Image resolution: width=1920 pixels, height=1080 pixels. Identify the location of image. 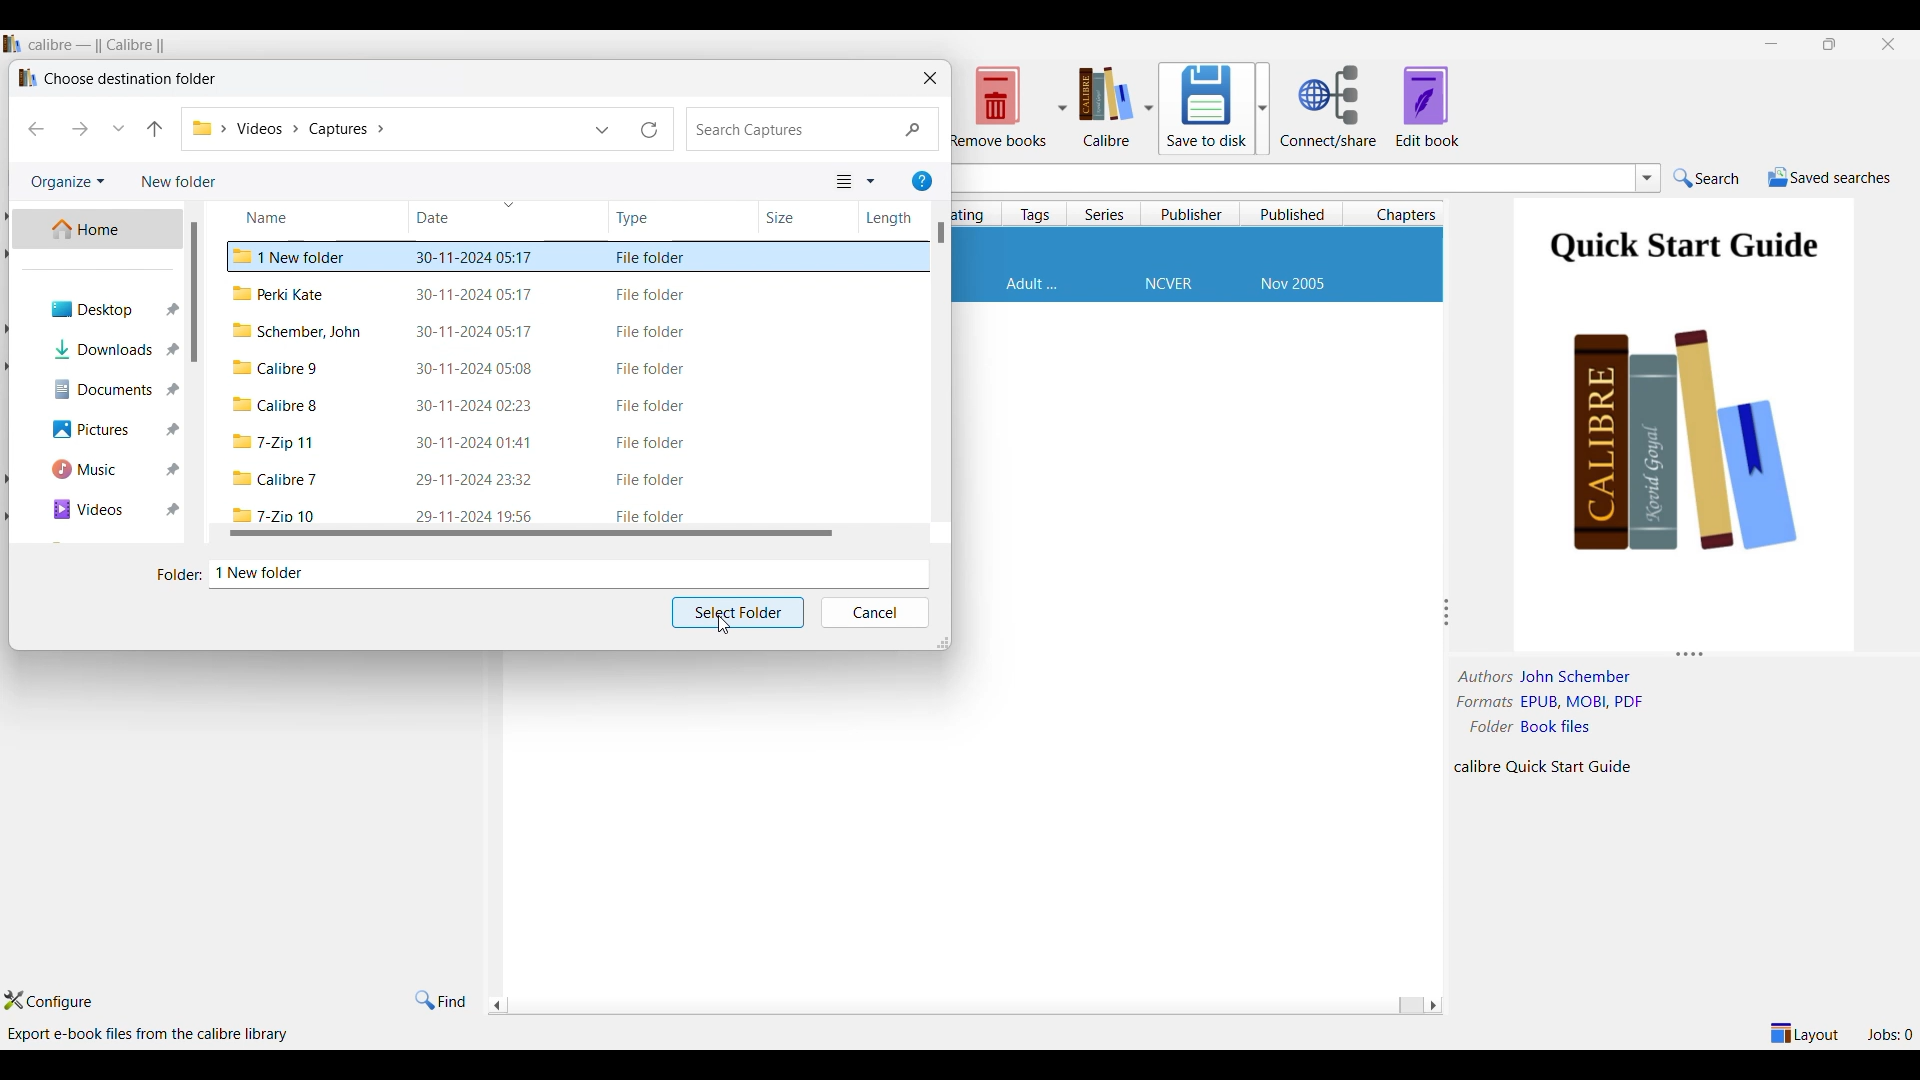
(1689, 467).